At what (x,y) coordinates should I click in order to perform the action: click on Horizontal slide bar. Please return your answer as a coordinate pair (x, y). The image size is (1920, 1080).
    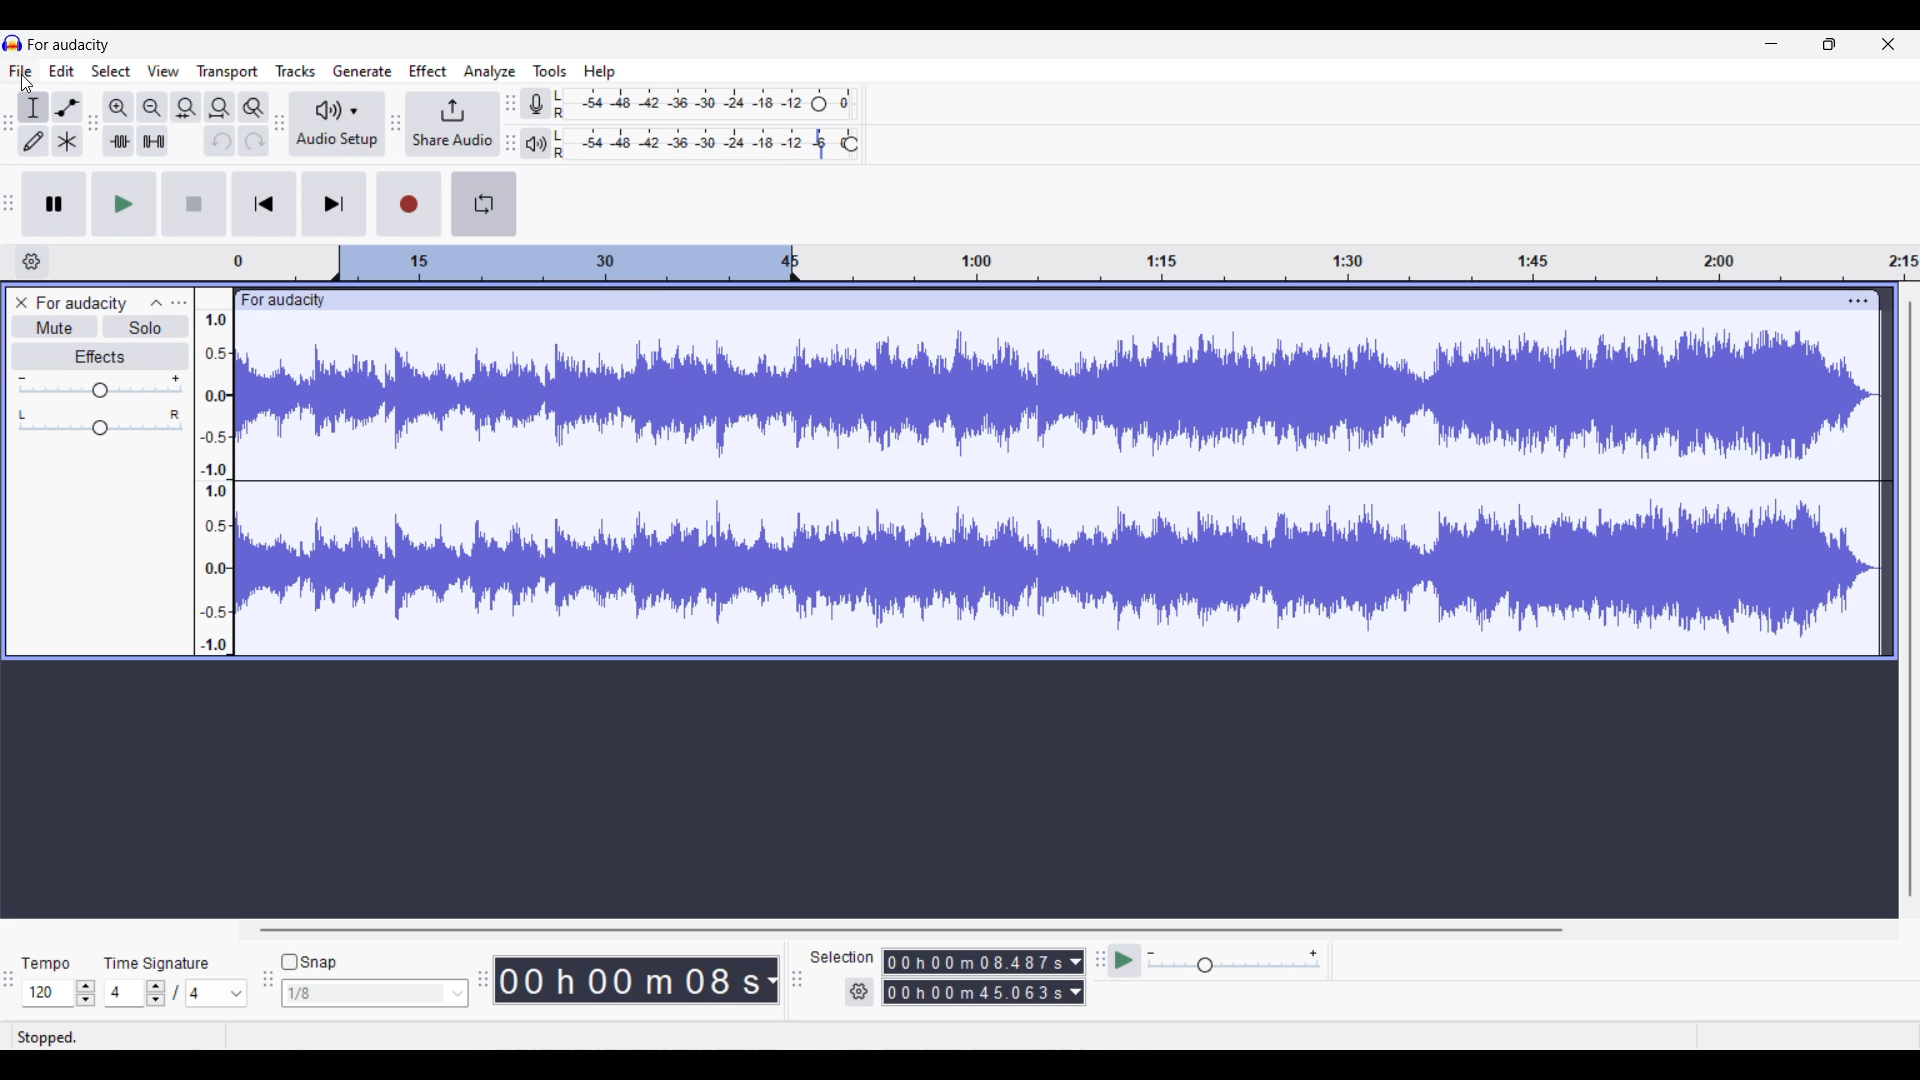
    Looking at the image, I should click on (910, 930).